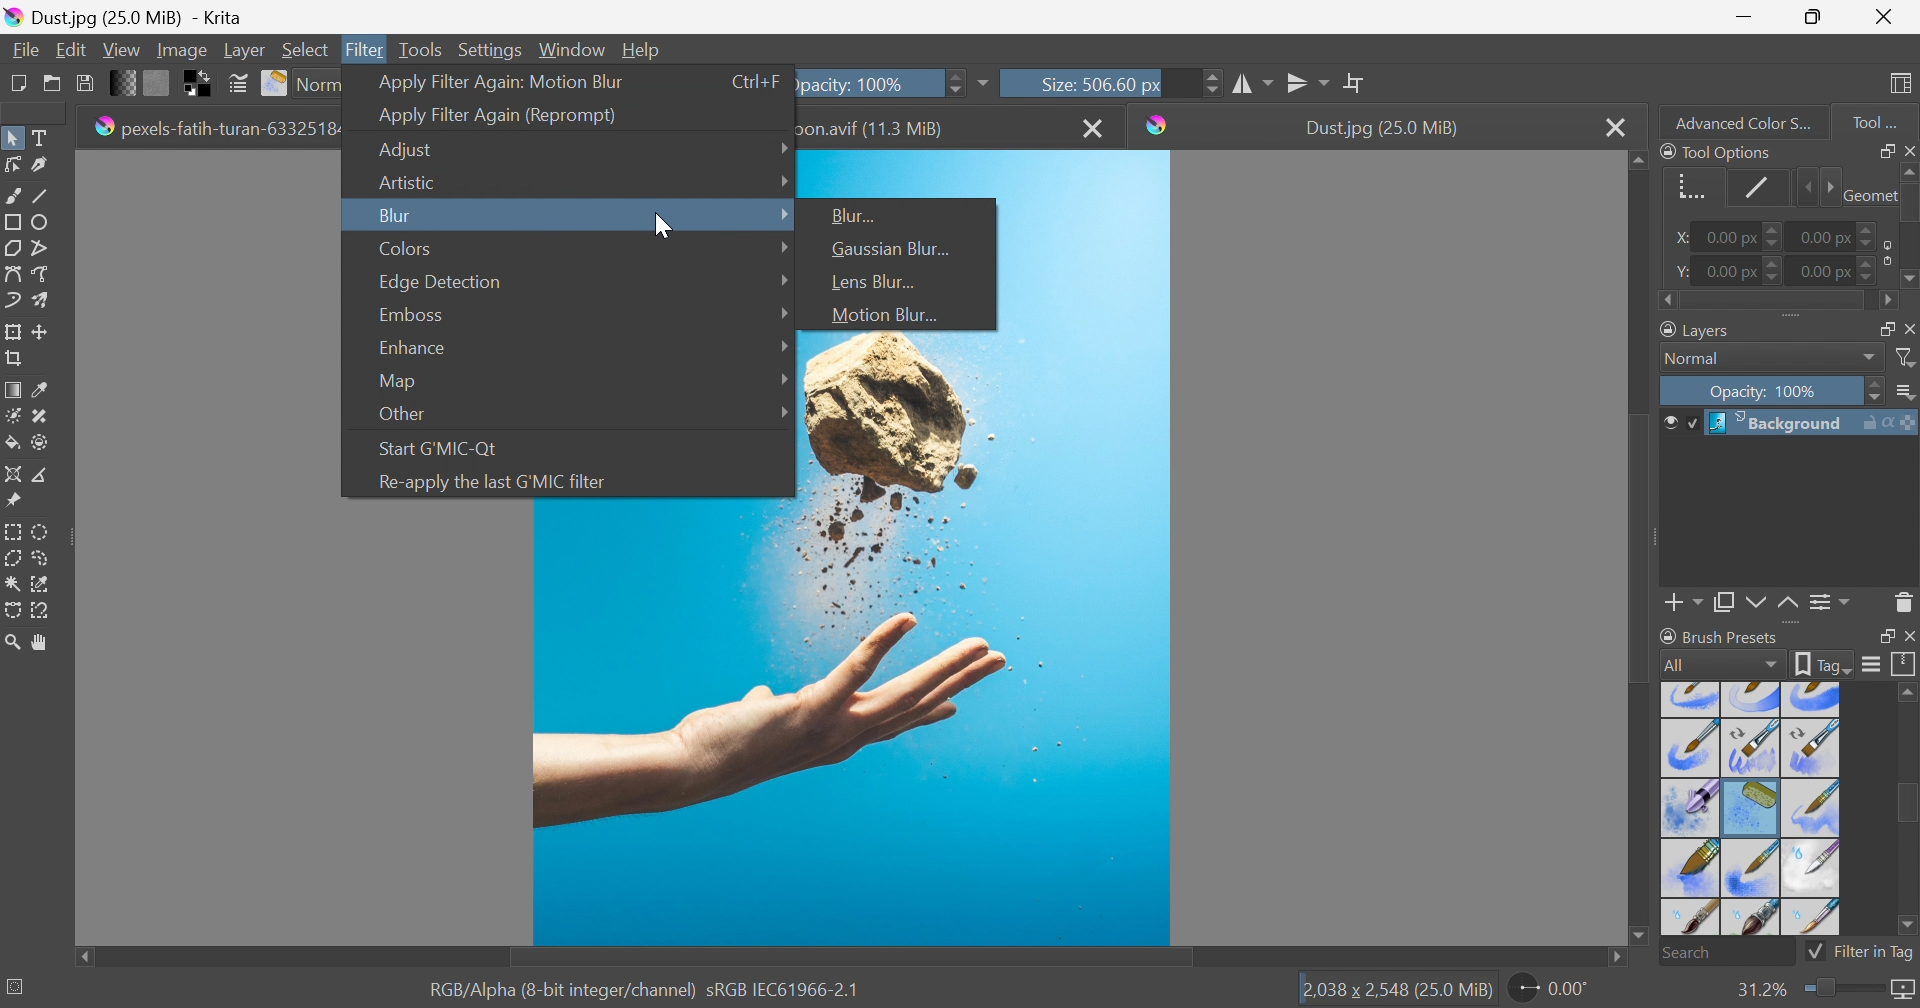  What do you see at coordinates (46, 221) in the screenshot?
I see `Ellipse tool` at bounding box center [46, 221].